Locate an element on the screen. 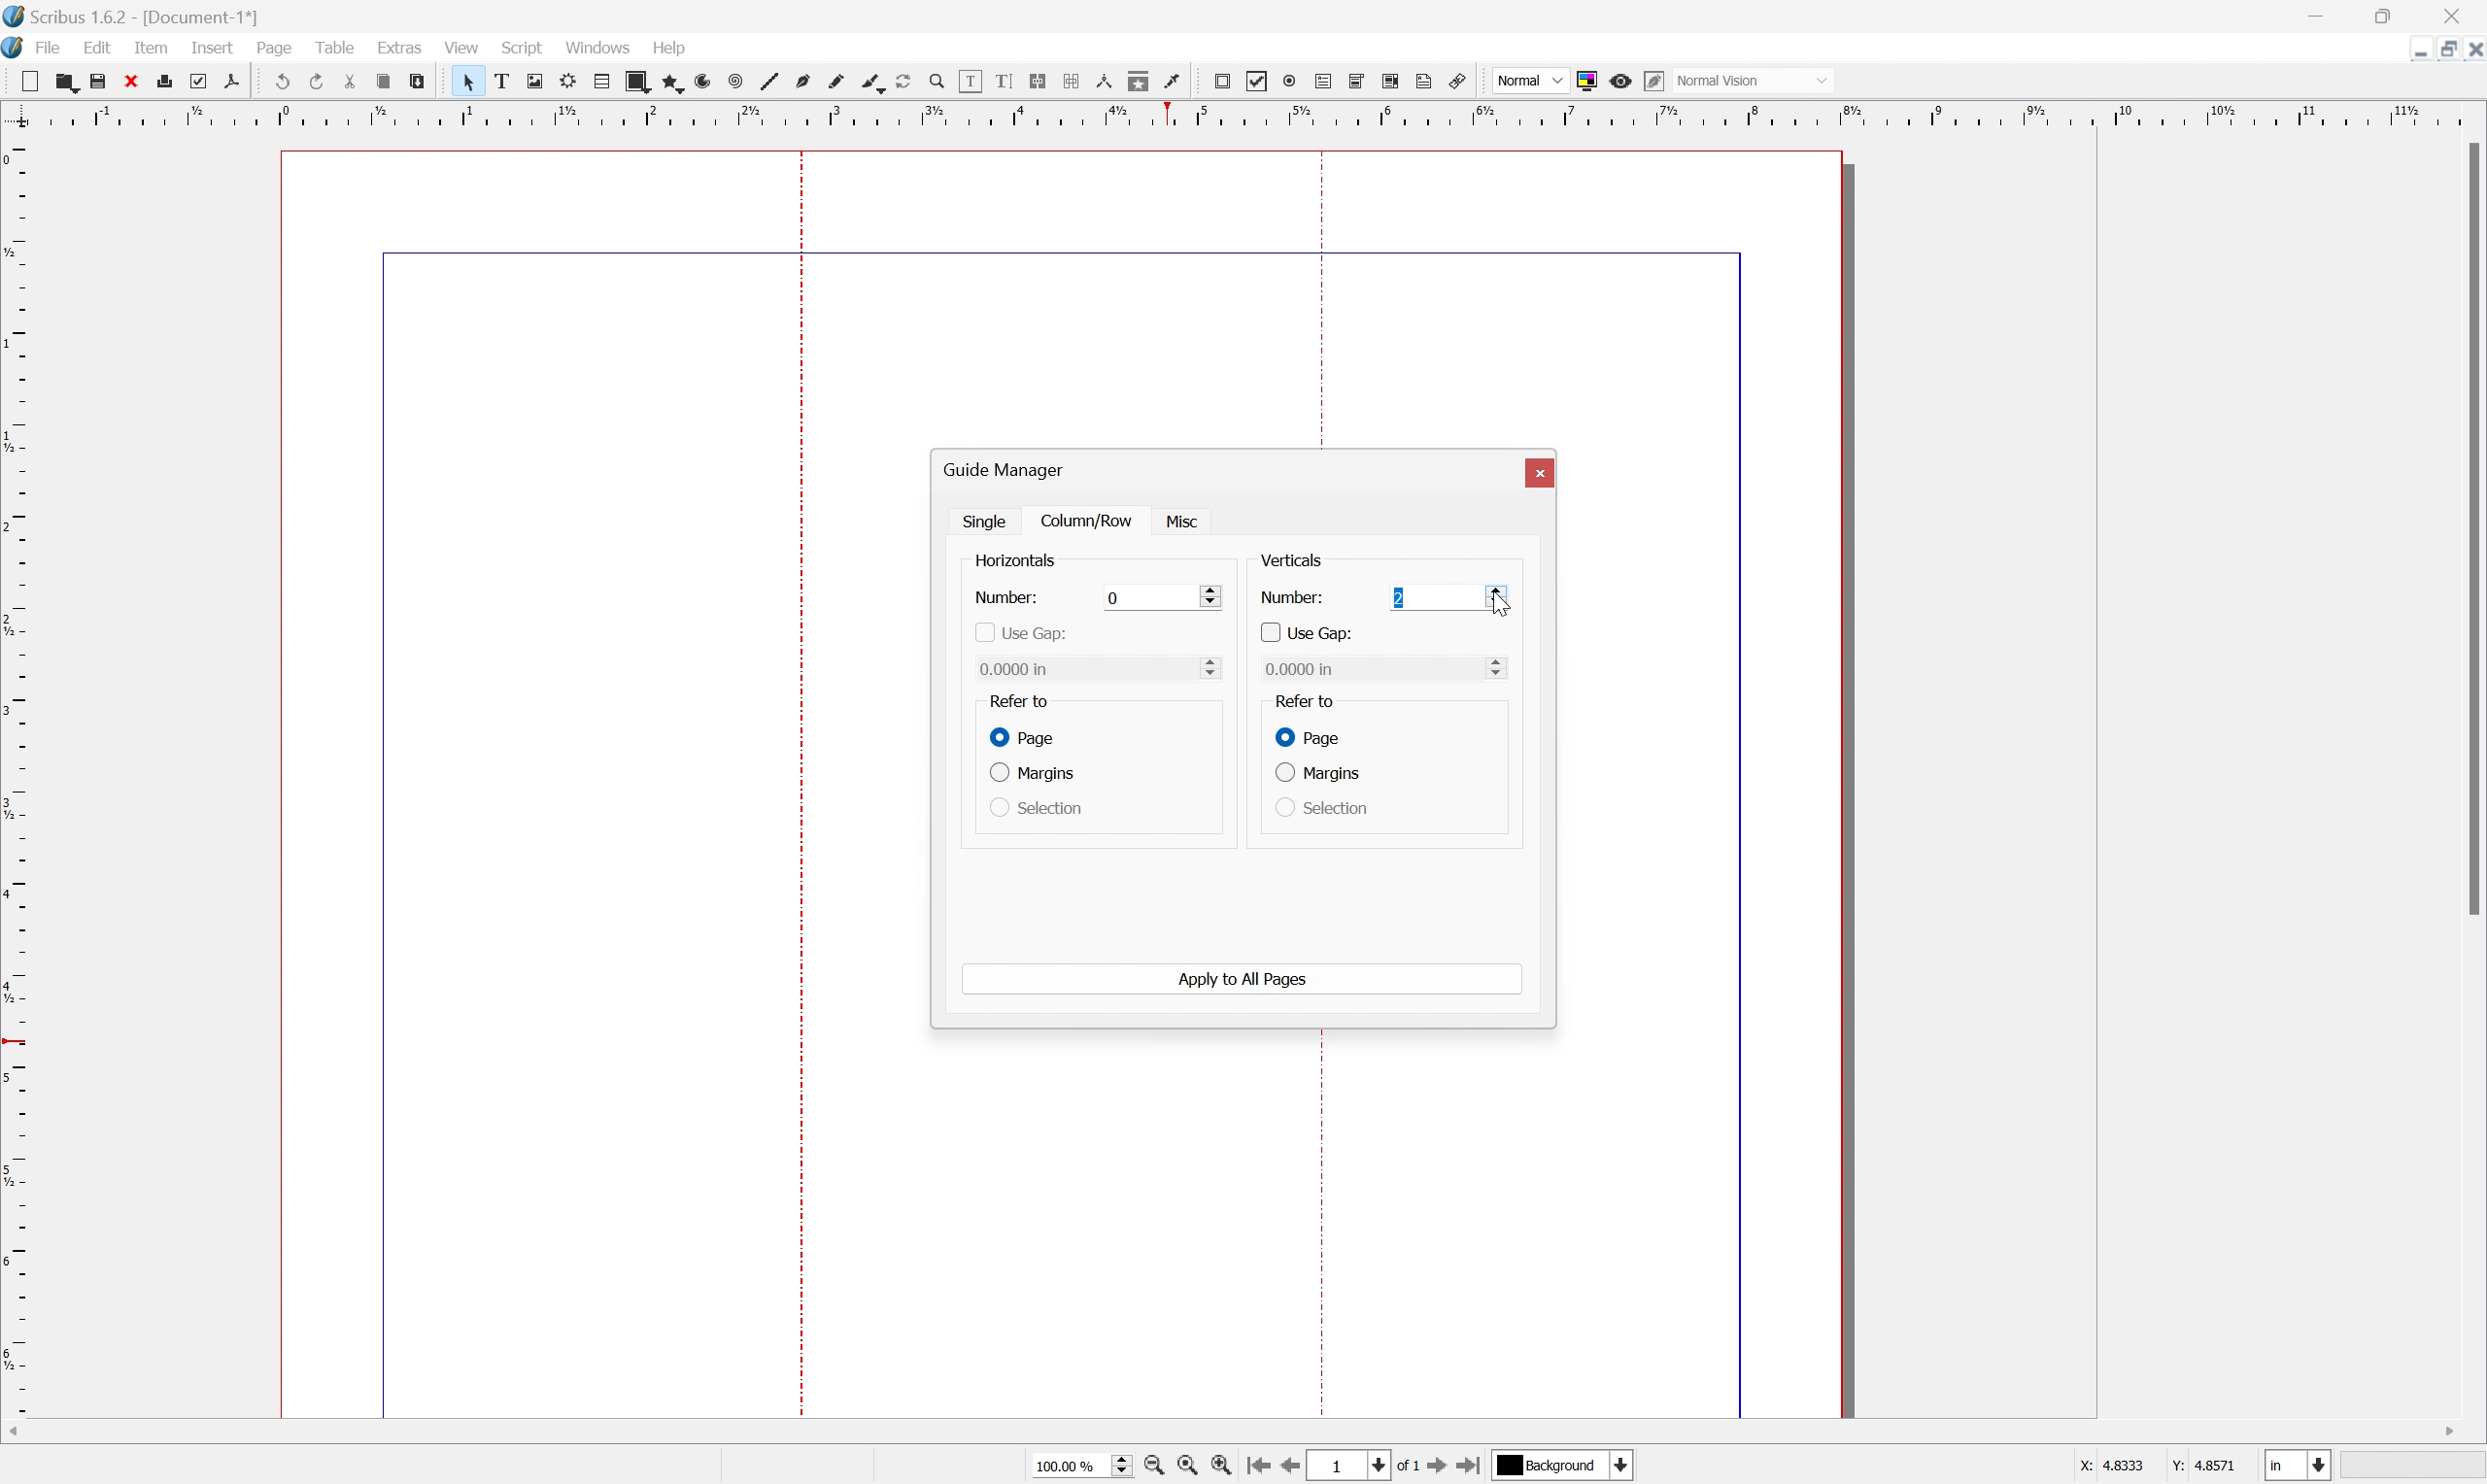  zoom in is located at coordinates (1223, 1465).